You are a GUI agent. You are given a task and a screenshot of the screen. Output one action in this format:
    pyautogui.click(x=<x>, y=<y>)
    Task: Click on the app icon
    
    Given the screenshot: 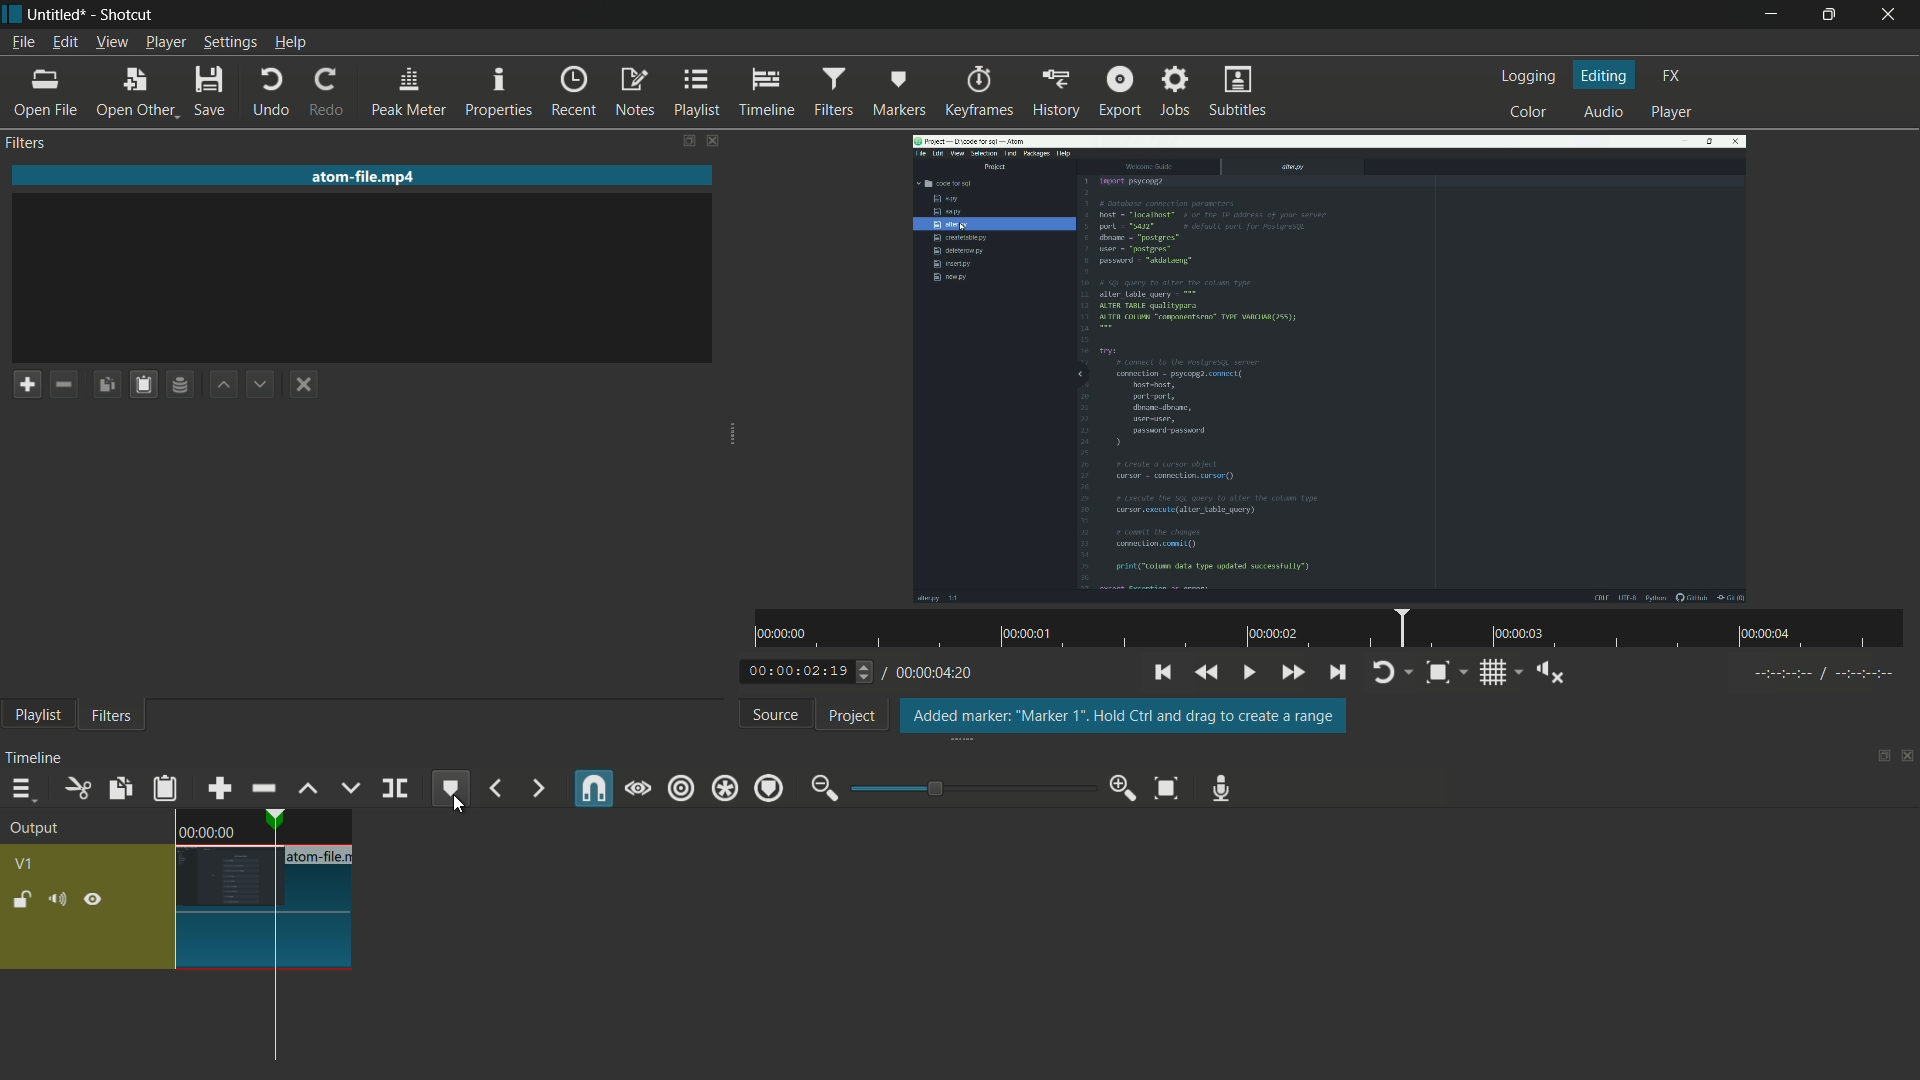 What is the action you would take?
    pyautogui.click(x=12, y=12)
    